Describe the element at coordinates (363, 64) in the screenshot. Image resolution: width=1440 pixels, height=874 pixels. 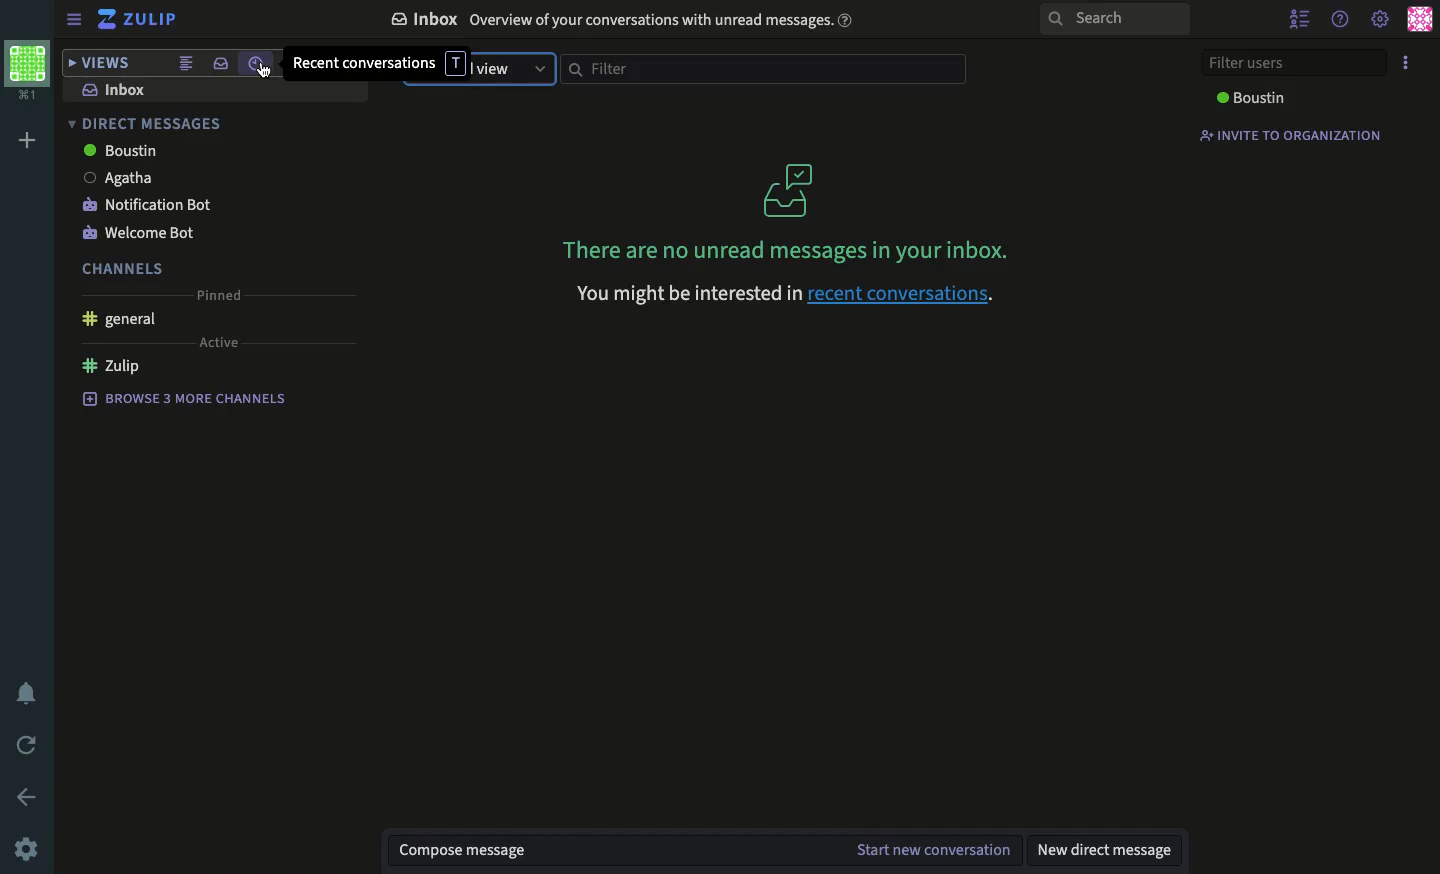
I see `recent conversation` at that location.